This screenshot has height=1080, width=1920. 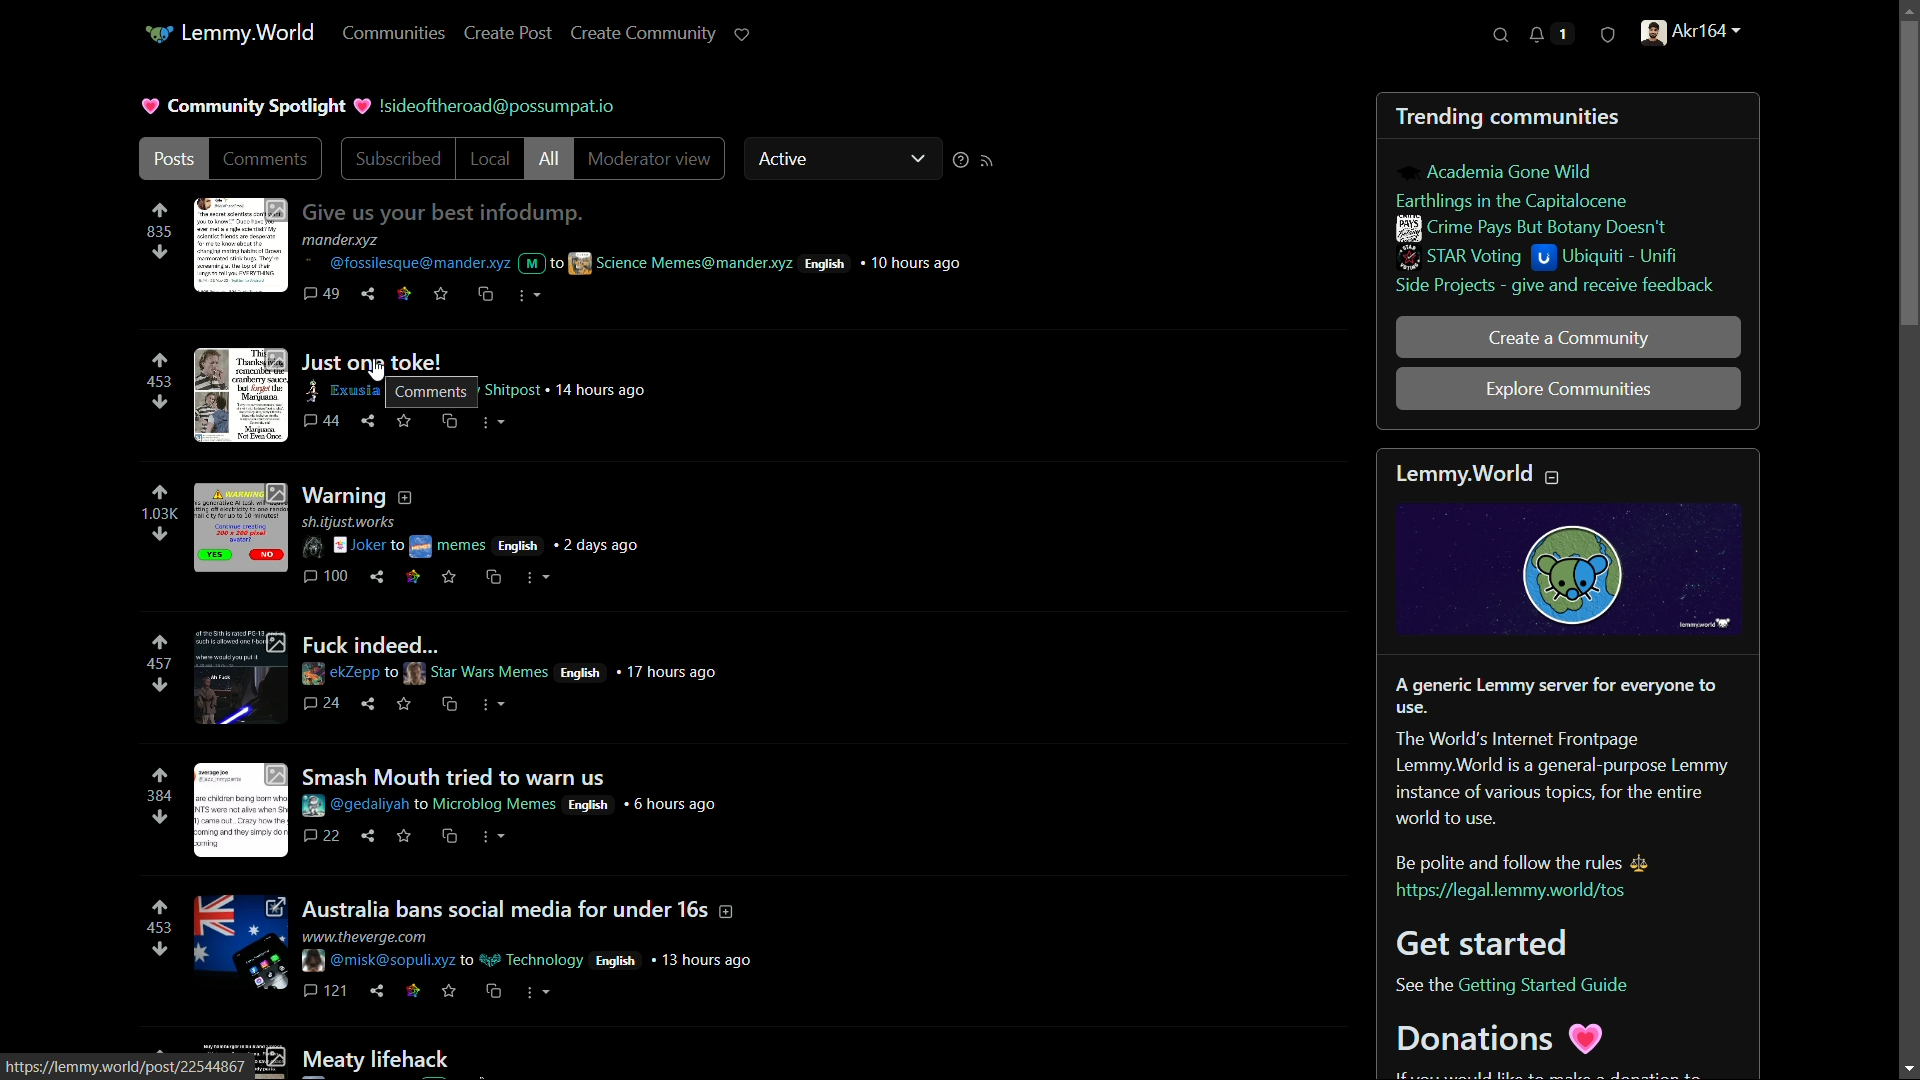 I want to click on to, so click(x=393, y=673).